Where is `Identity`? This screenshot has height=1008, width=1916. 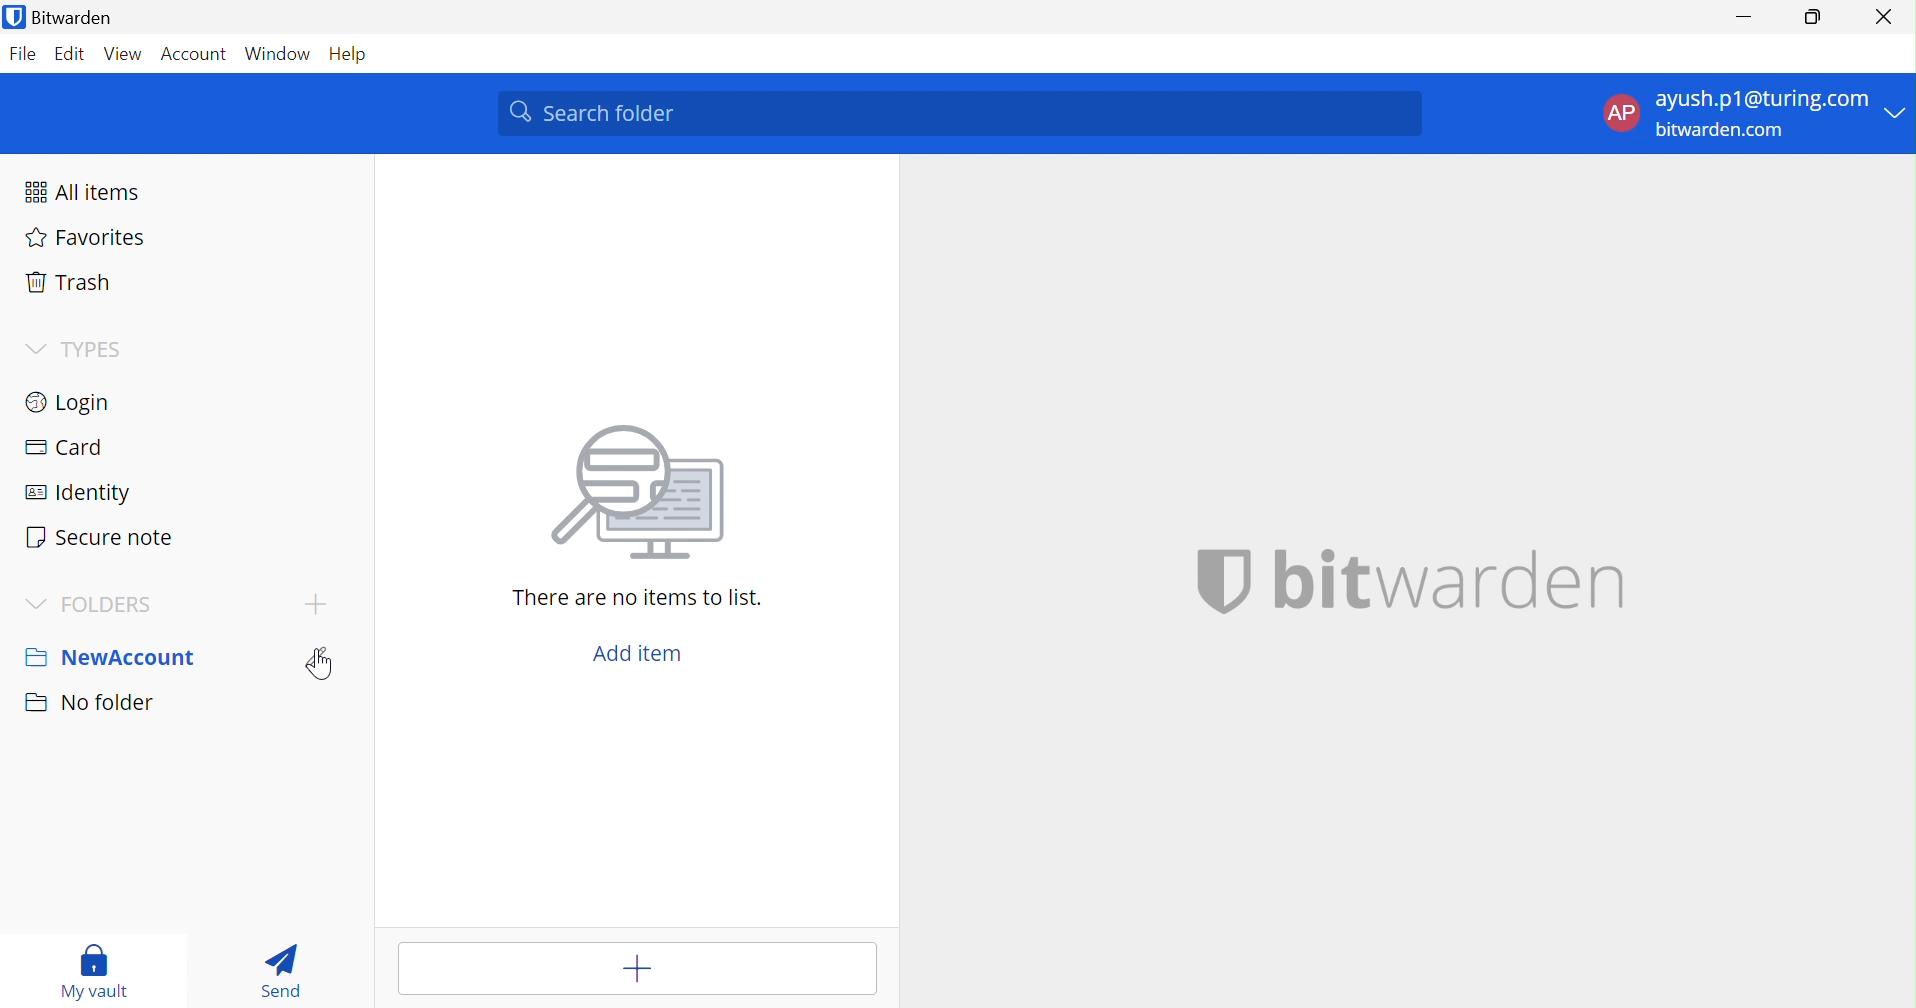 Identity is located at coordinates (82, 492).